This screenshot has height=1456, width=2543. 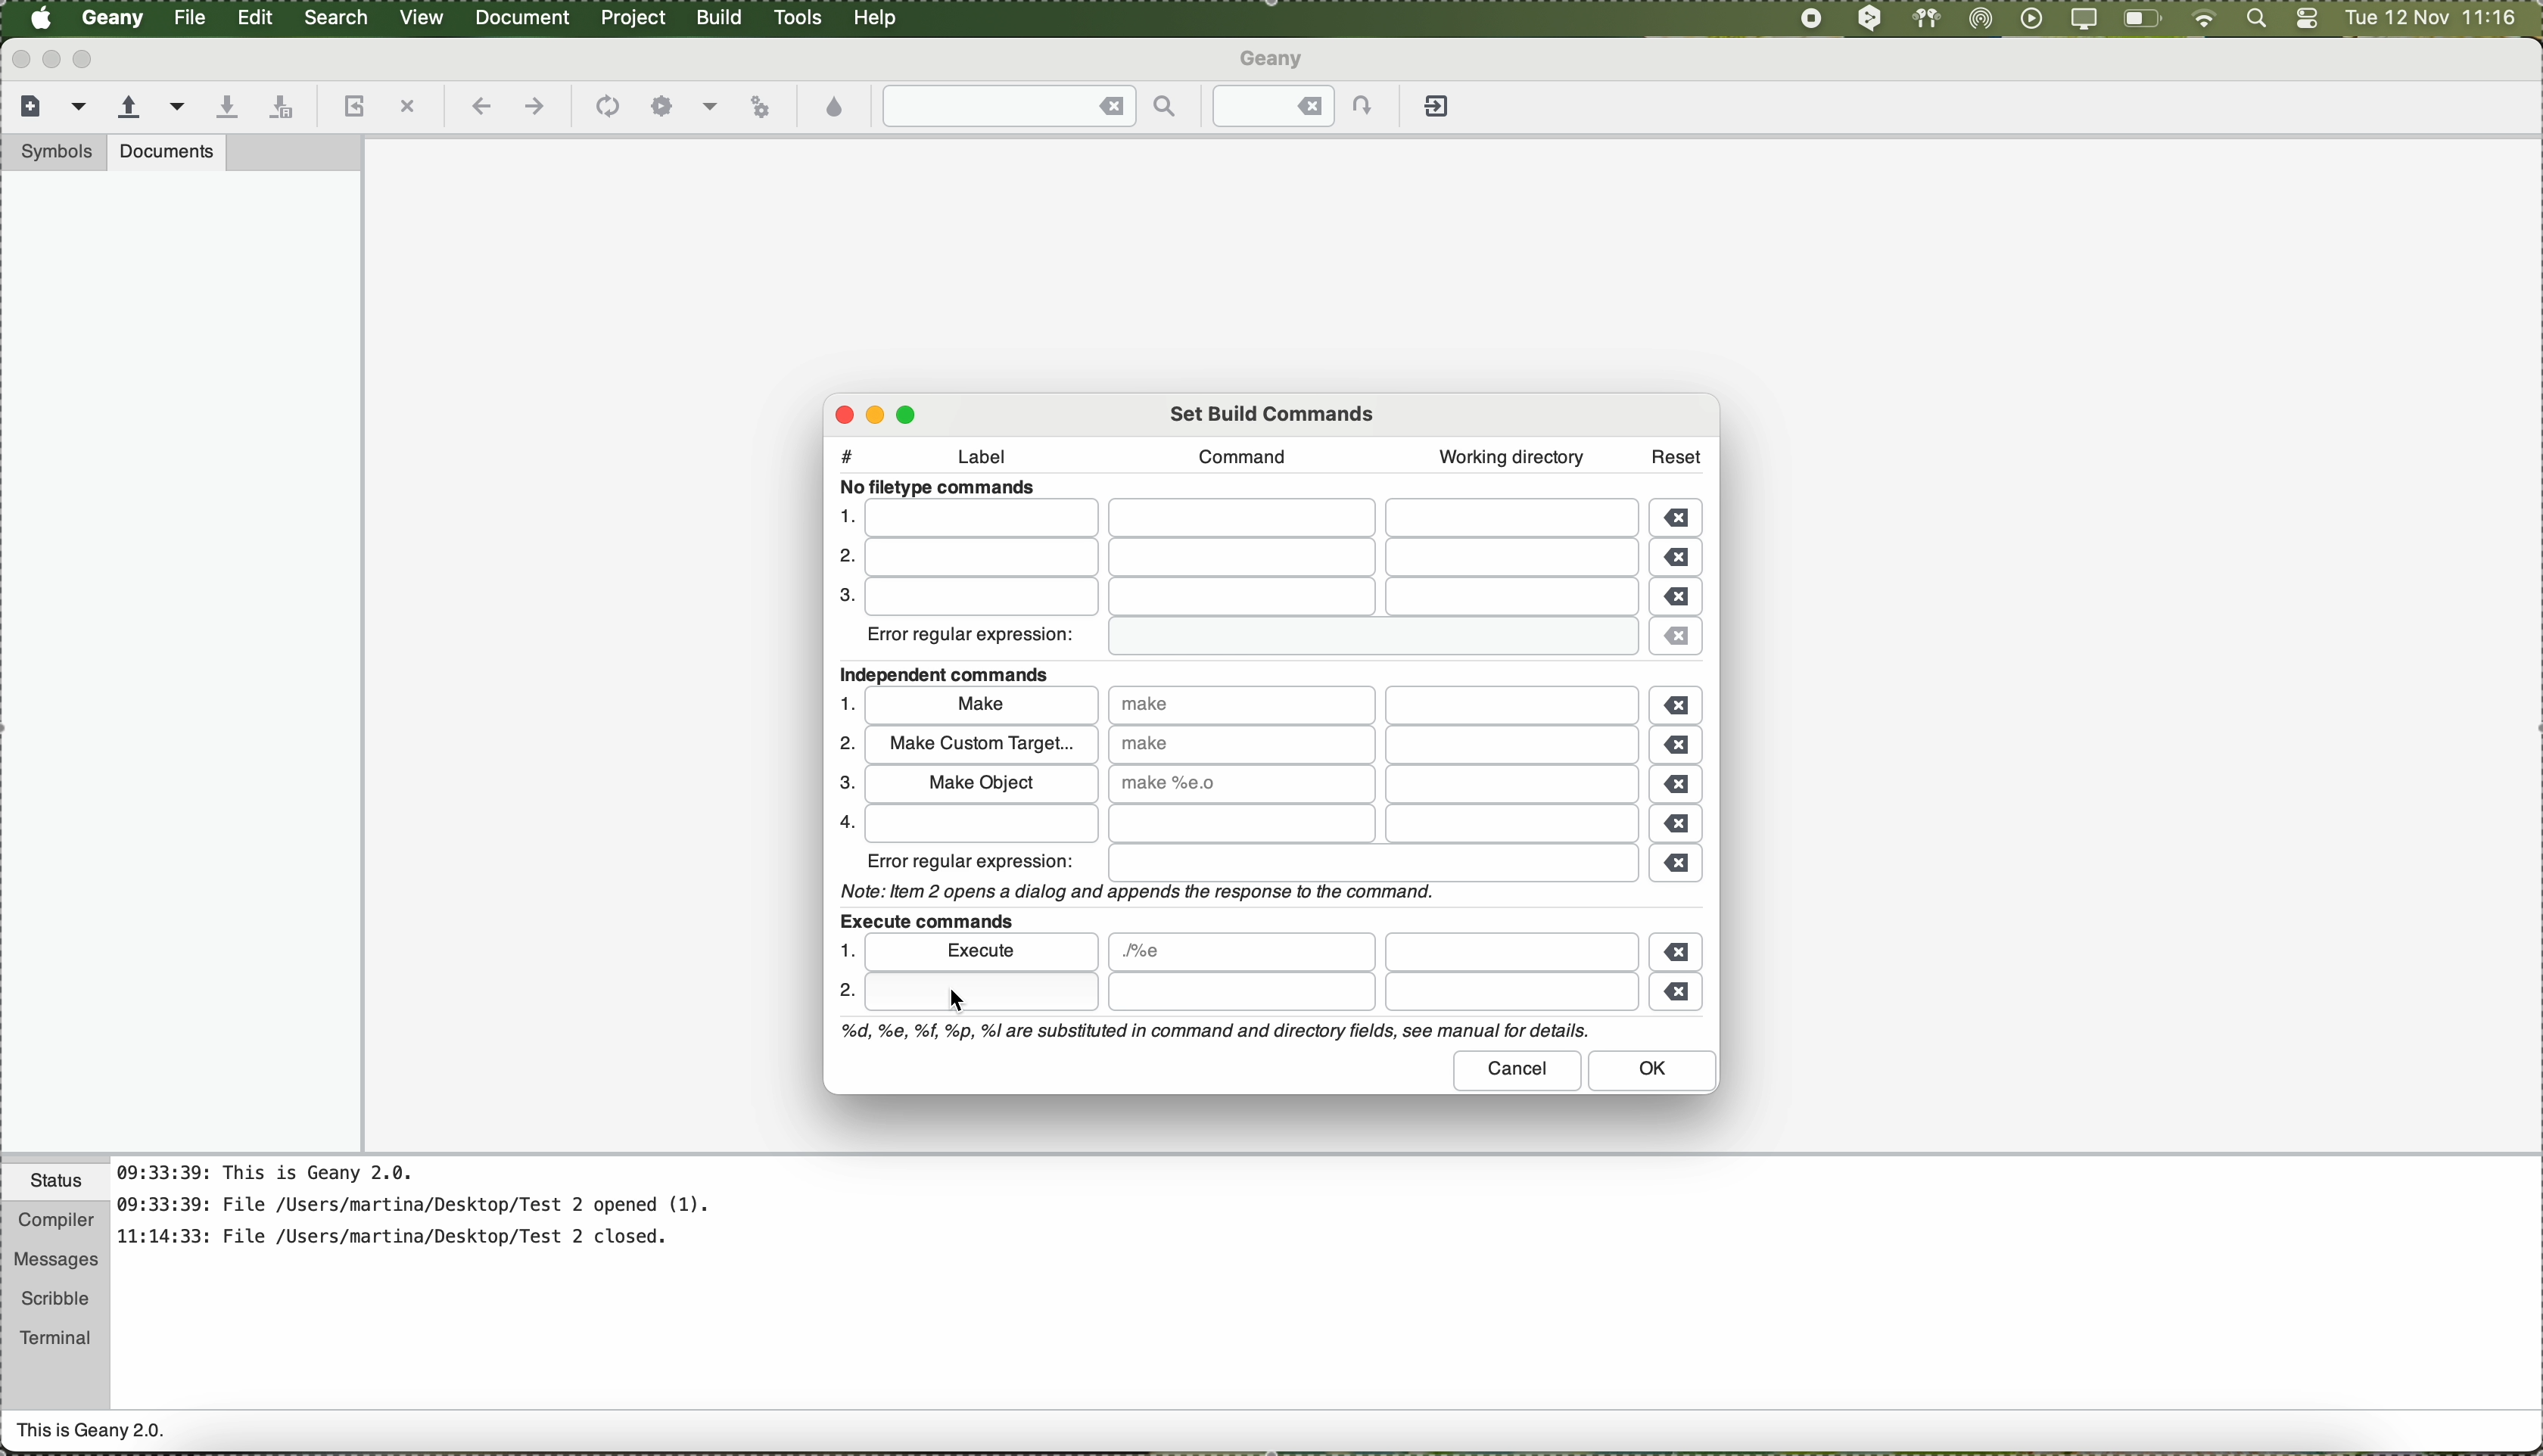 What do you see at coordinates (1247, 598) in the screenshot?
I see `file` at bounding box center [1247, 598].